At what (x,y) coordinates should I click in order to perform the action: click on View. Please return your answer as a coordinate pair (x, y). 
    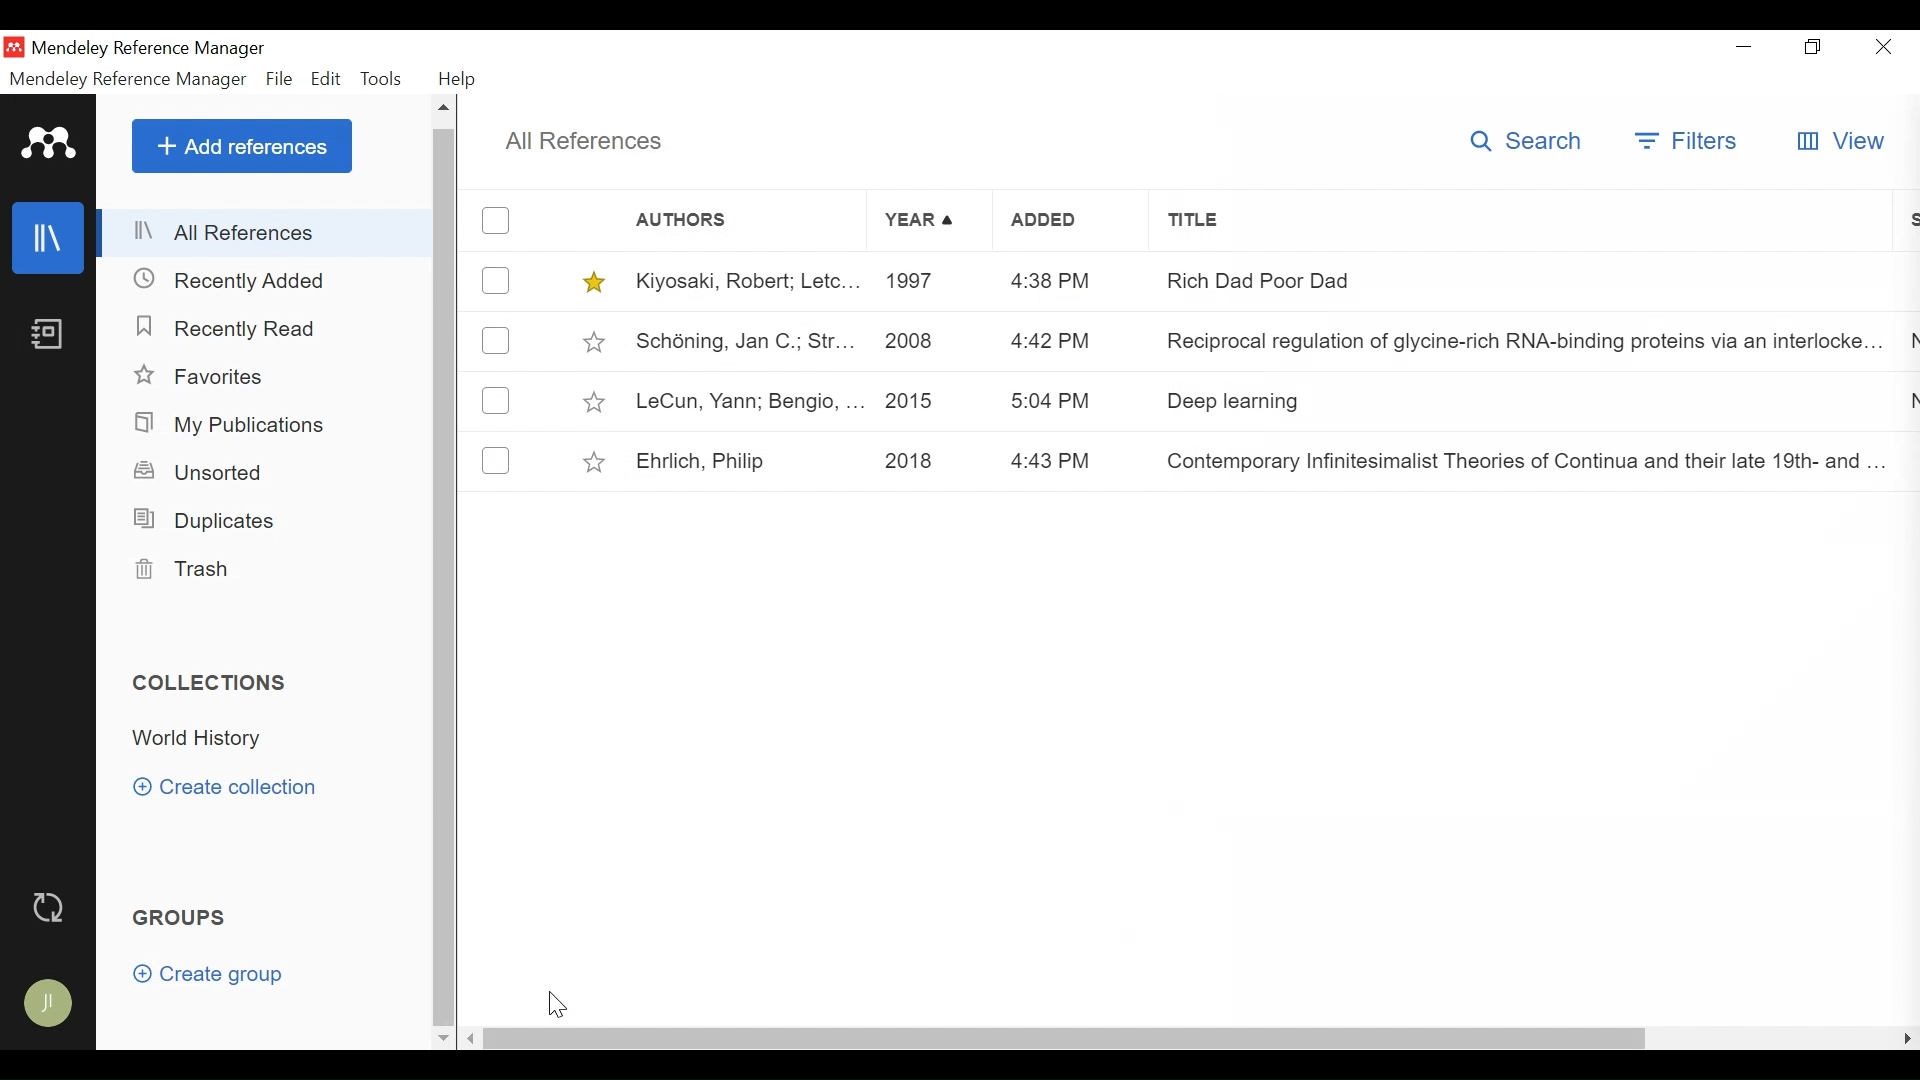
    Looking at the image, I should click on (1847, 140).